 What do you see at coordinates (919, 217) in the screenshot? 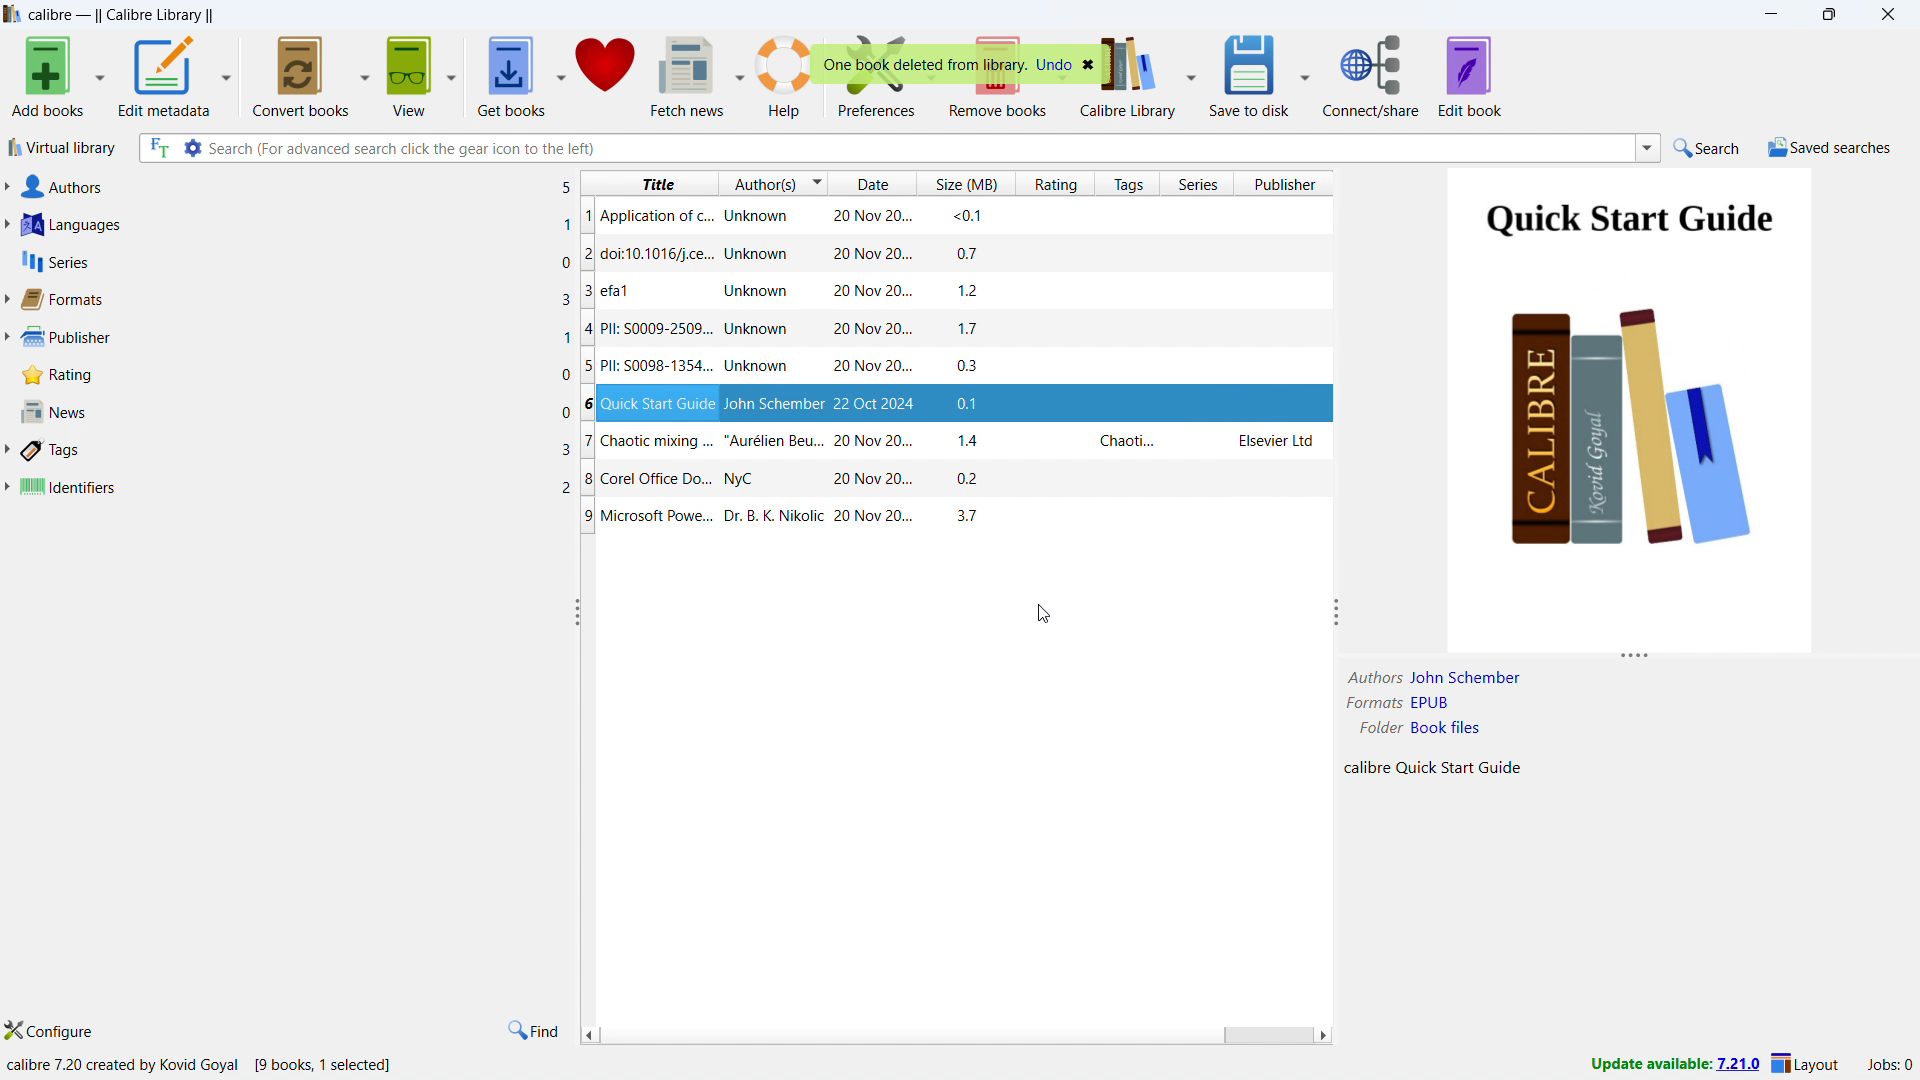
I see `Application of c.` at bounding box center [919, 217].